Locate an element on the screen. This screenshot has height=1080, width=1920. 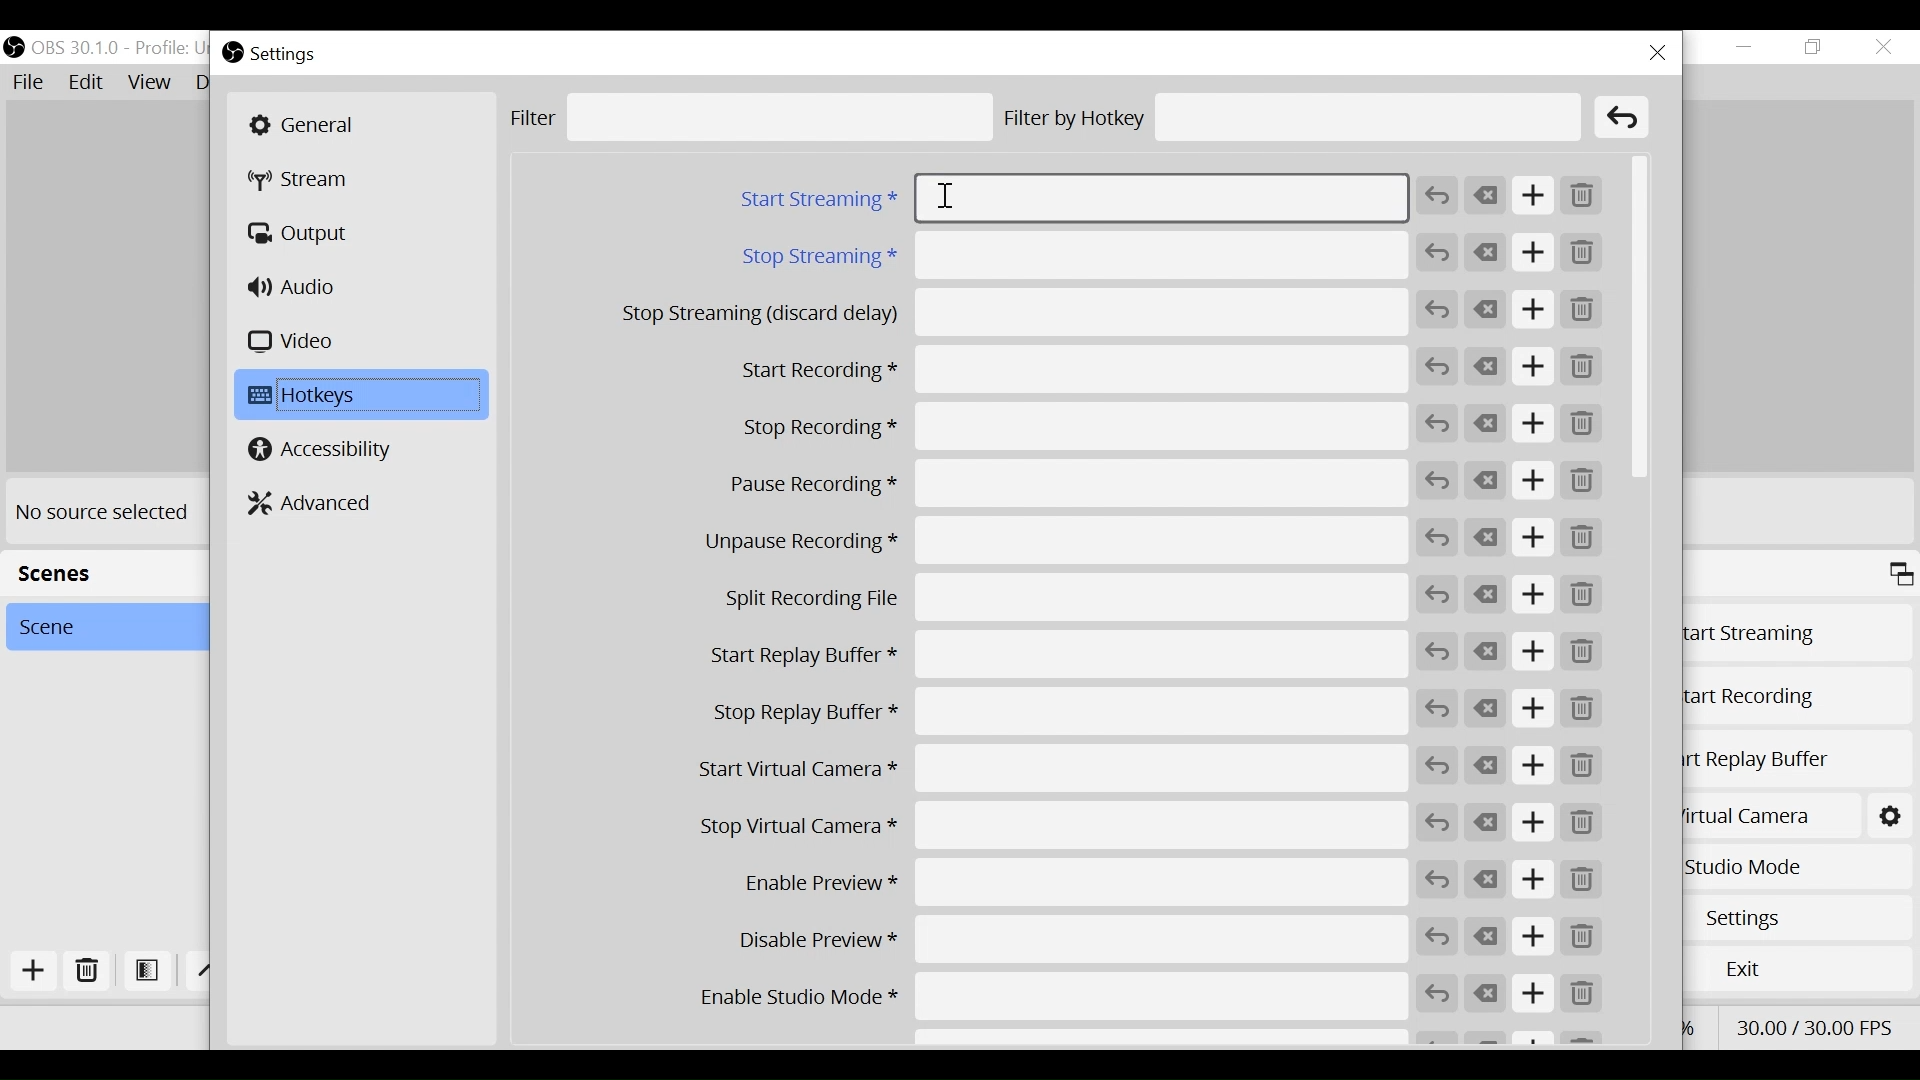
Clear is located at coordinates (1486, 310).